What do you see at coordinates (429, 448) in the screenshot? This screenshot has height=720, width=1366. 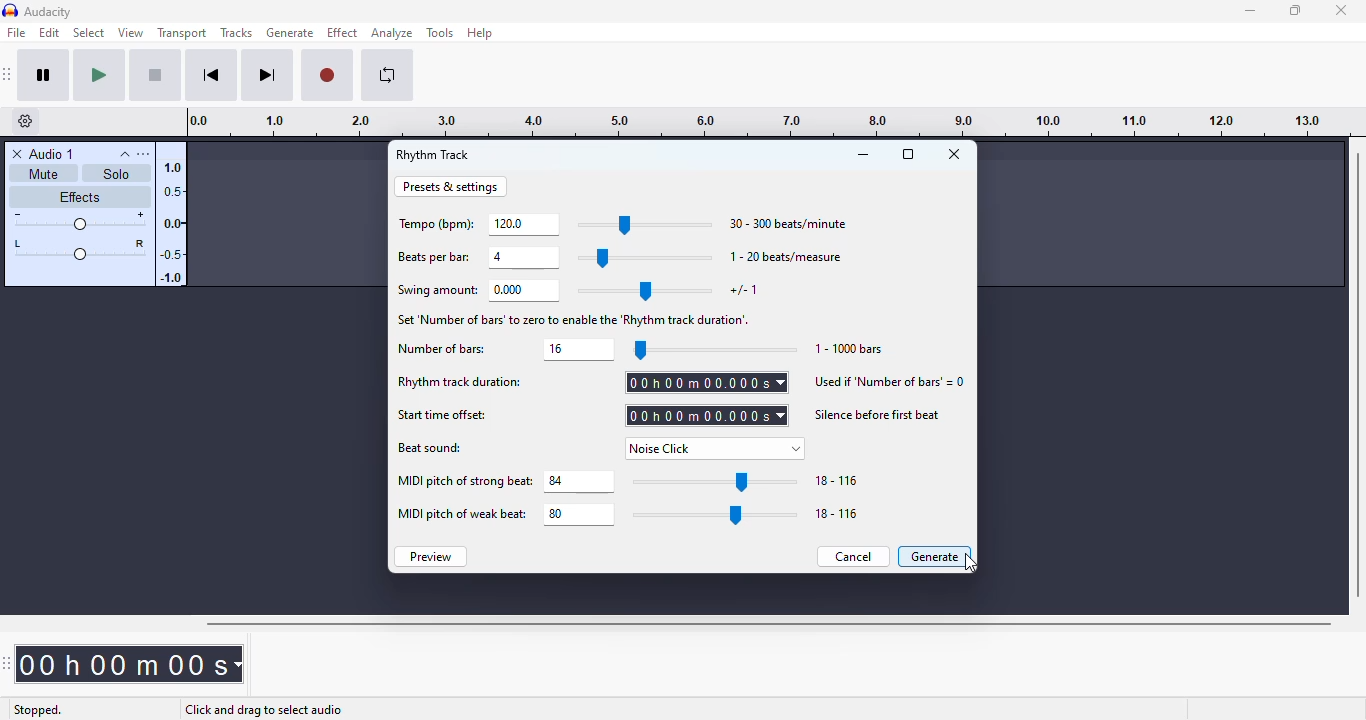 I see `beat sound: ` at bounding box center [429, 448].